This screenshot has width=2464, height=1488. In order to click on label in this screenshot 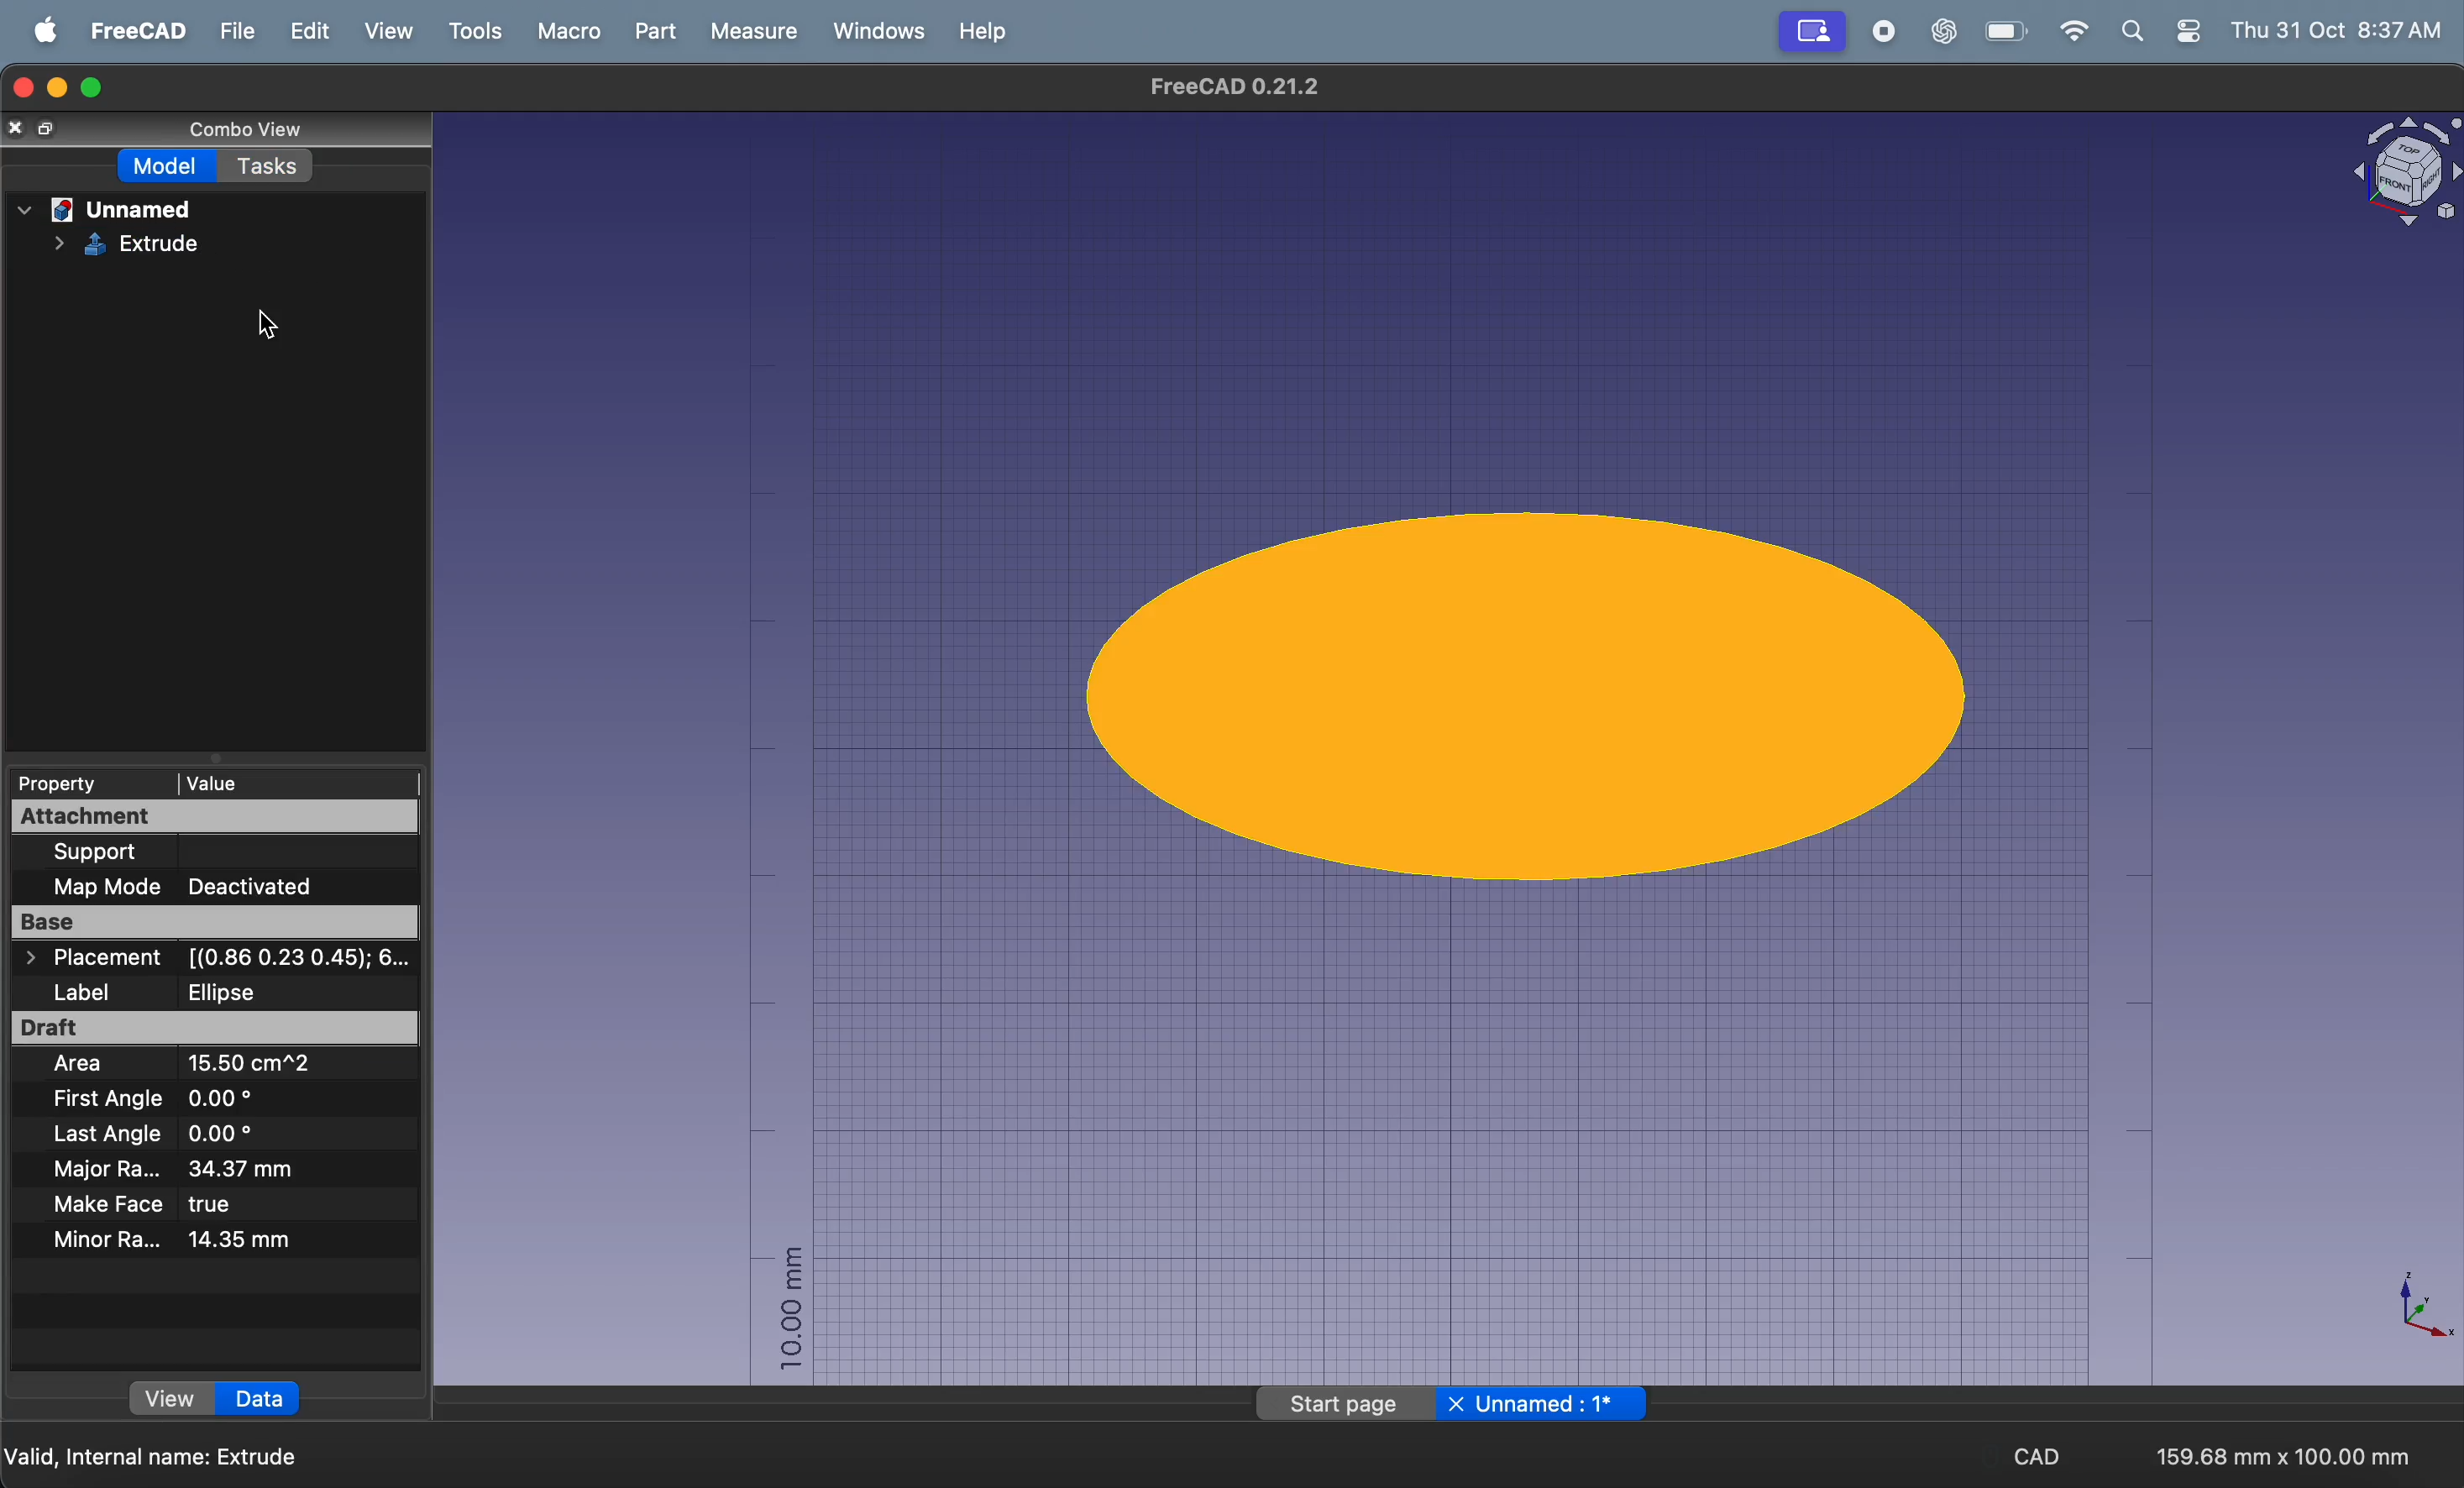, I will do `click(212, 990)`.